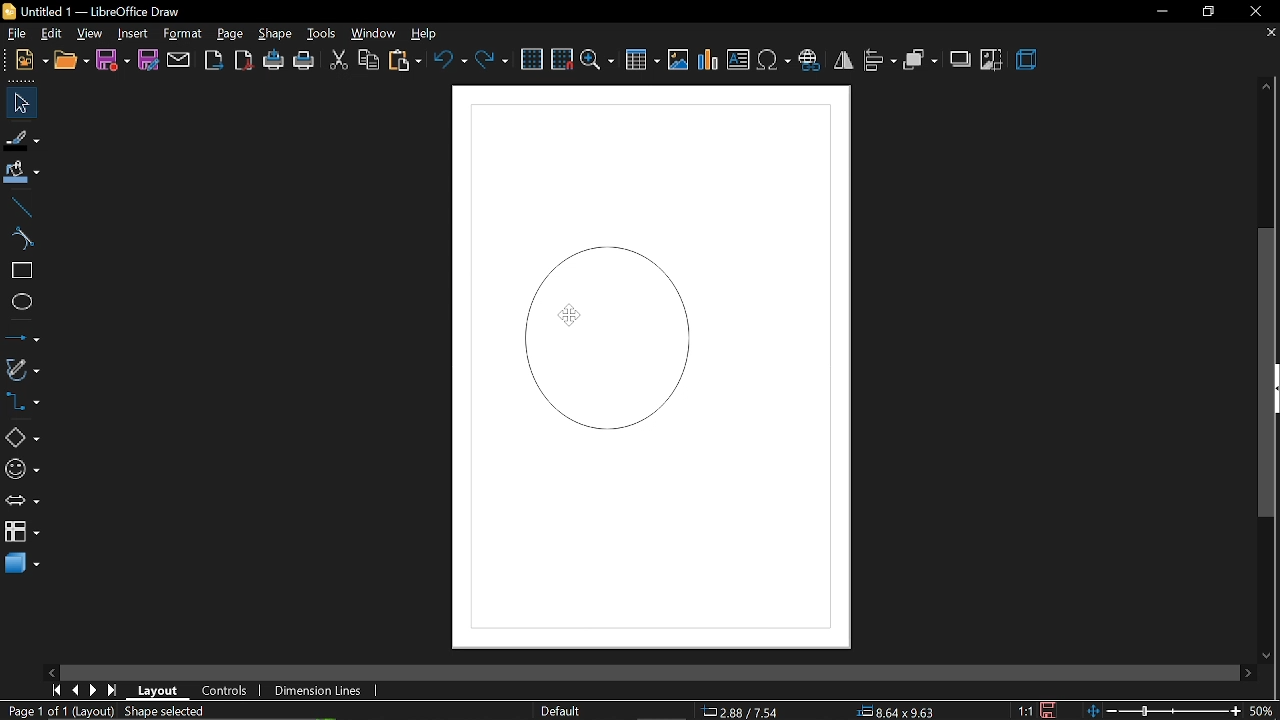 This screenshot has height=720, width=1280. Describe the element at coordinates (679, 61) in the screenshot. I see `insert image` at that location.